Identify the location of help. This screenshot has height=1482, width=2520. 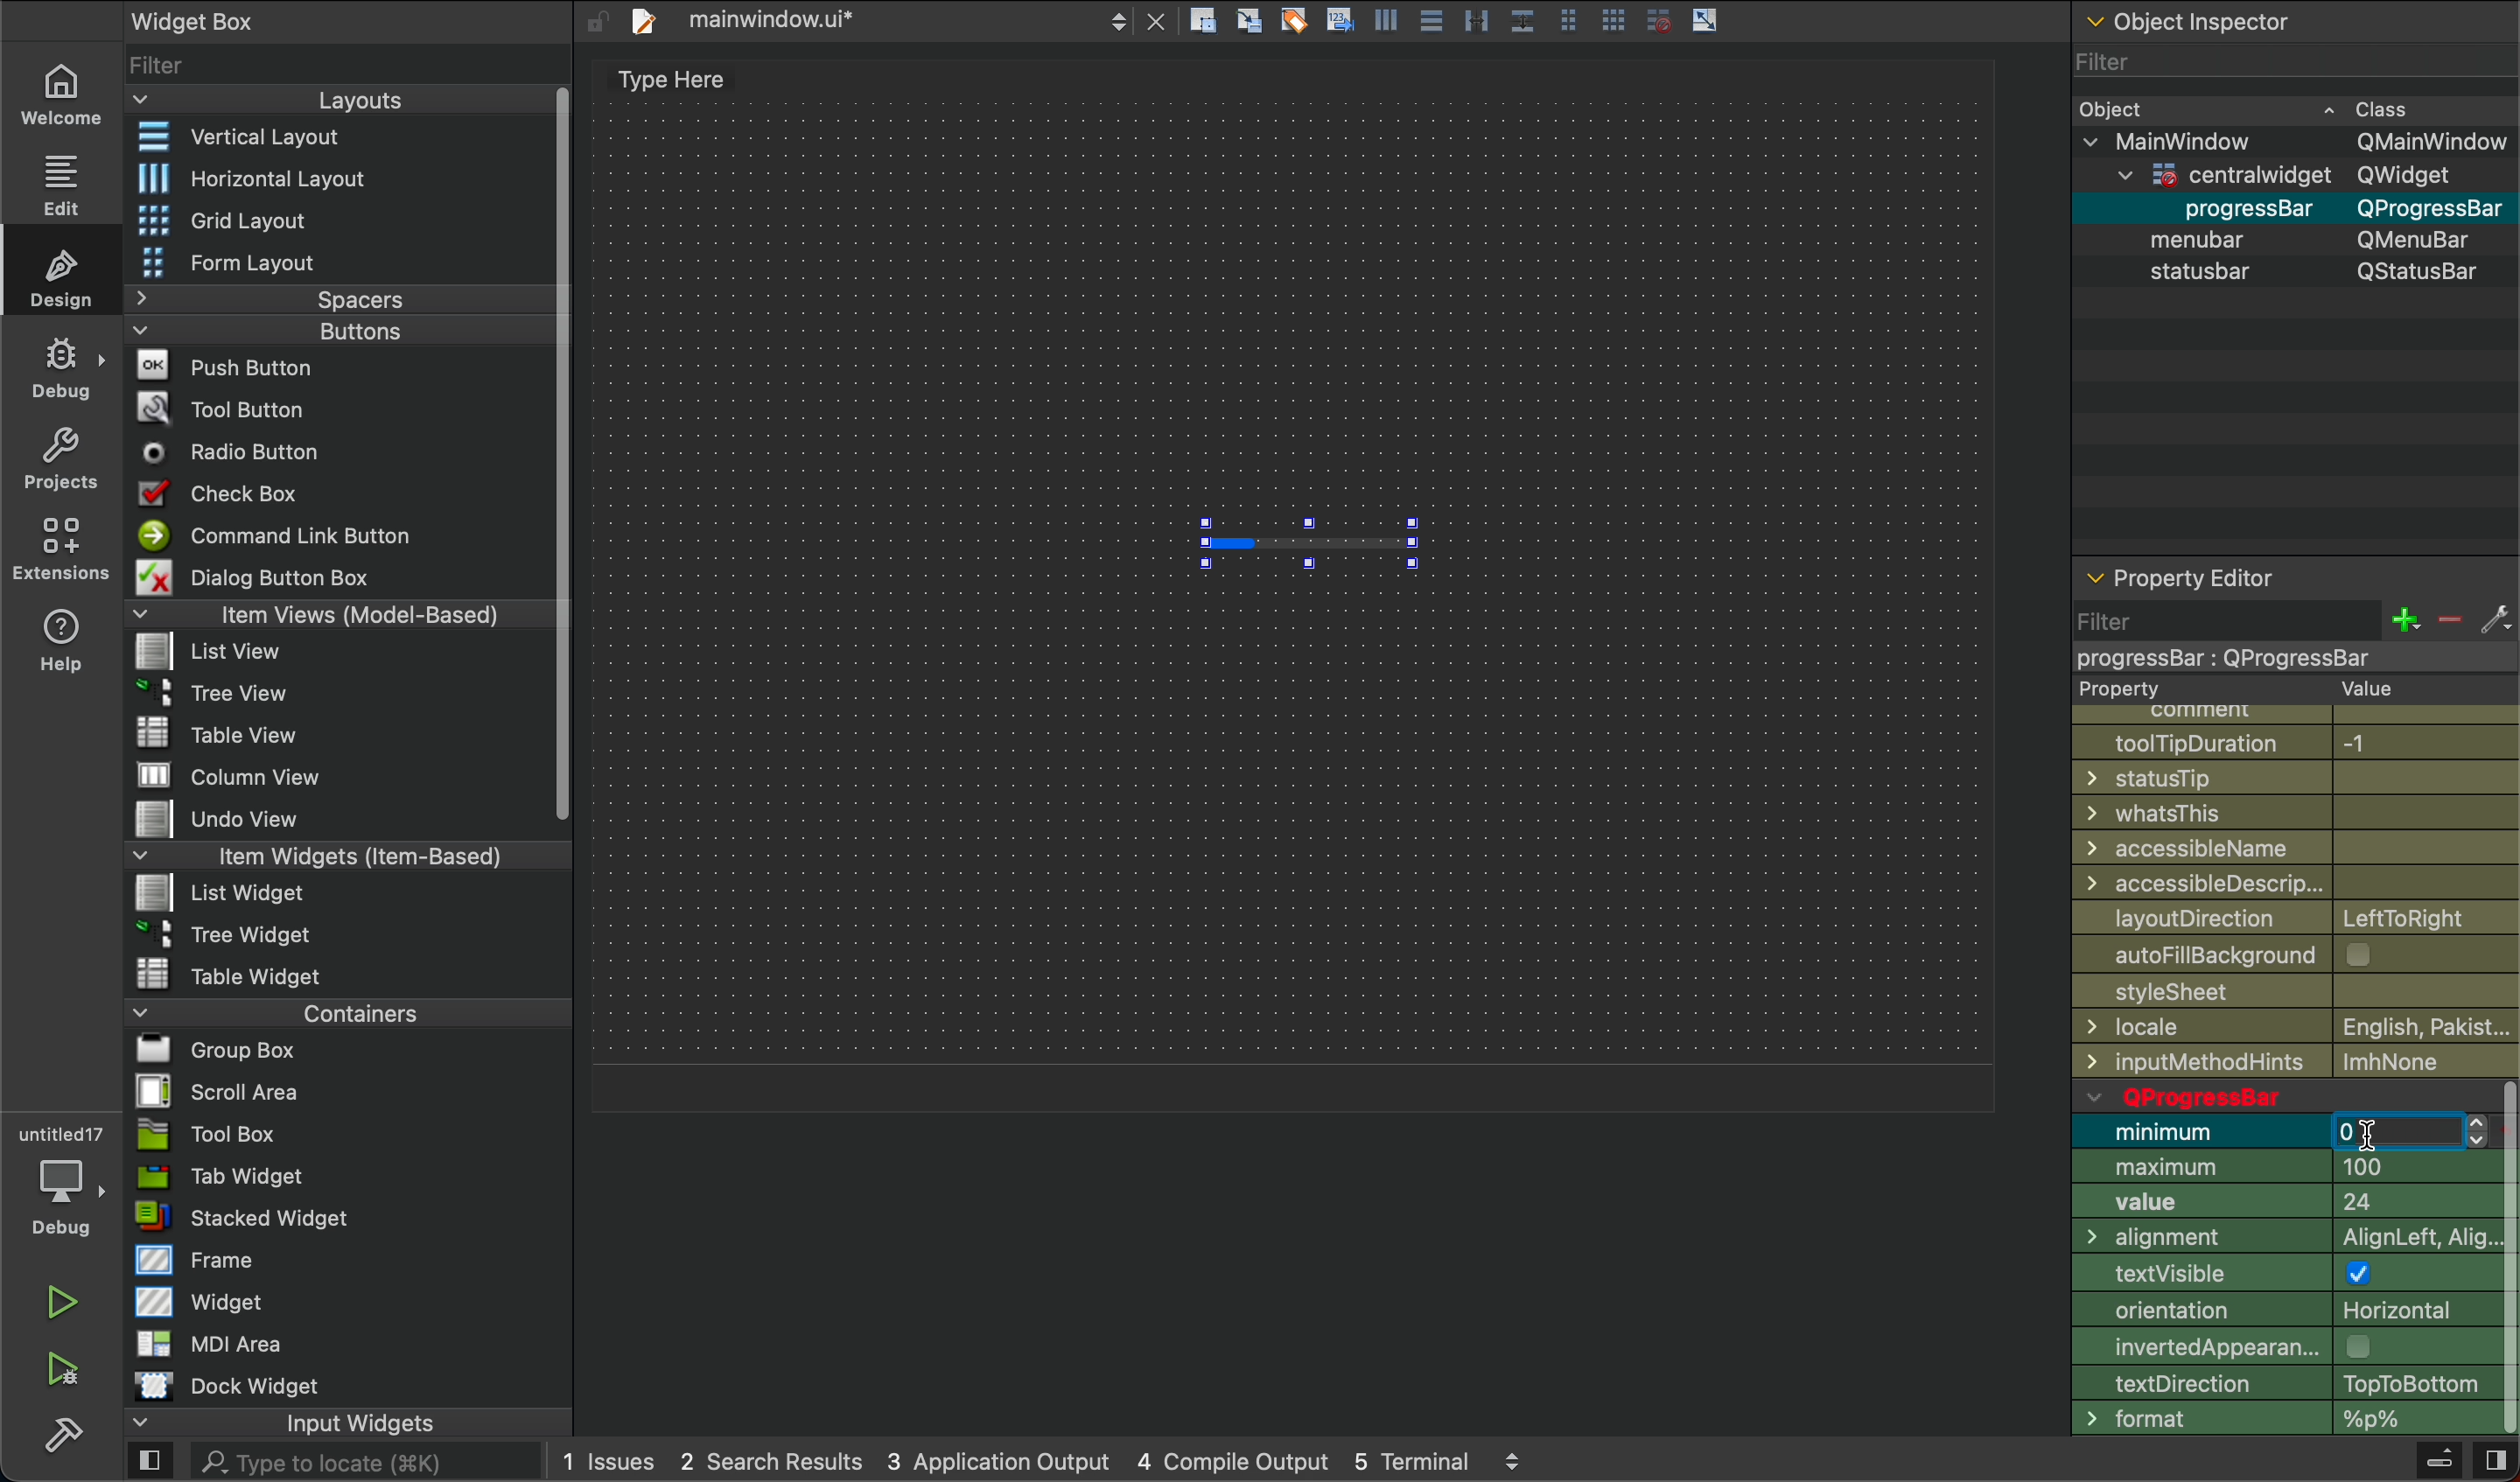
(63, 639).